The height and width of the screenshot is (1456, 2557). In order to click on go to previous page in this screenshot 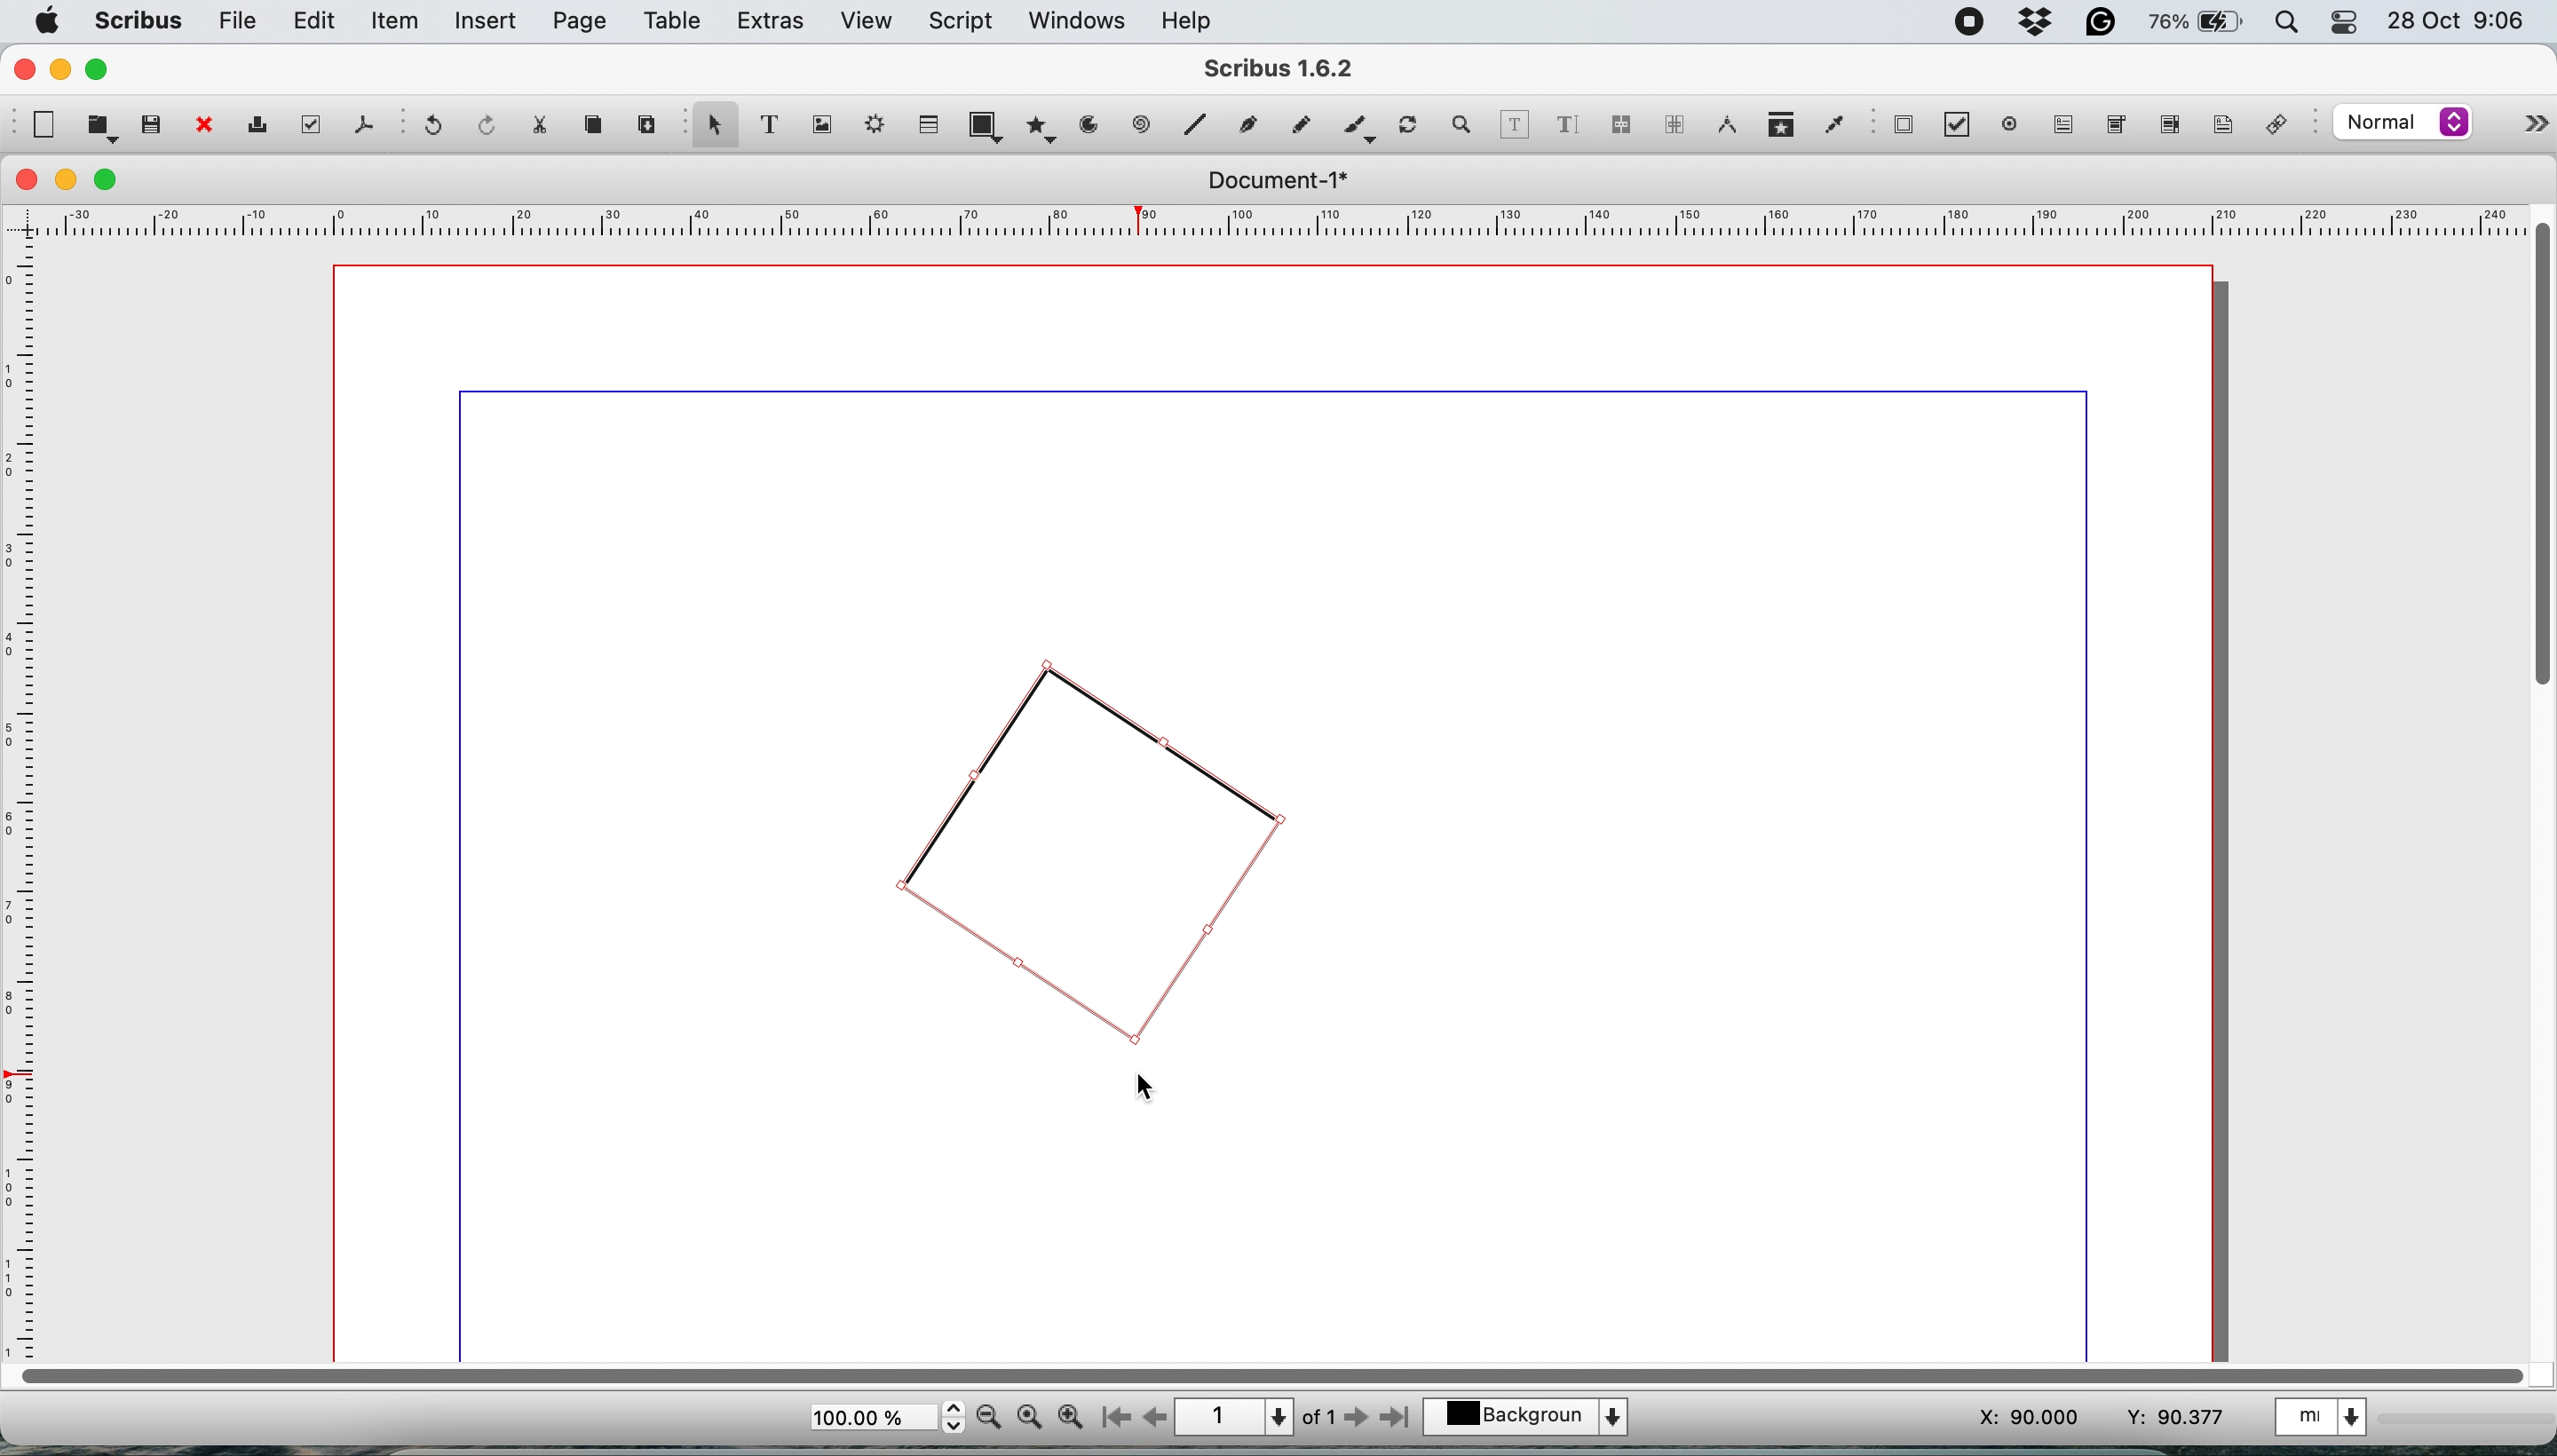, I will do `click(1155, 1416)`.